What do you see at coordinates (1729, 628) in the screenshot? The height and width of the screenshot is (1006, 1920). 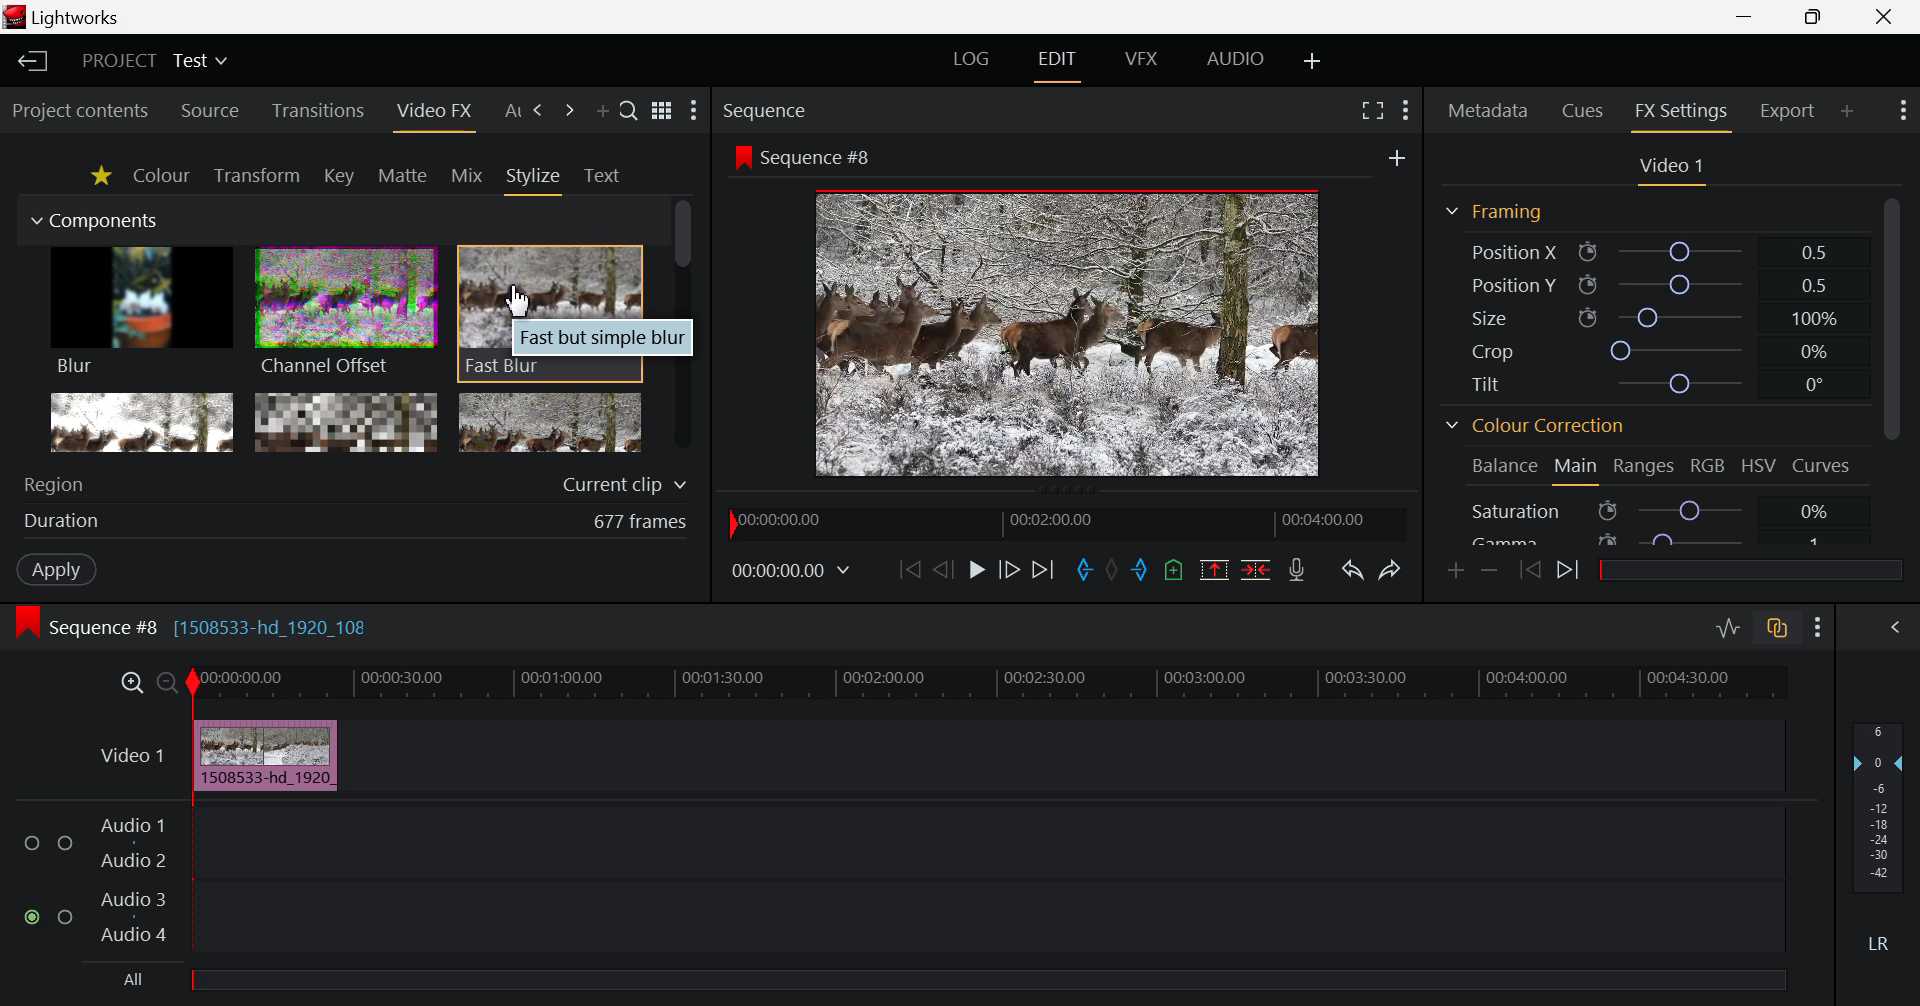 I see `Toggle Audio Levels Editing` at bounding box center [1729, 628].